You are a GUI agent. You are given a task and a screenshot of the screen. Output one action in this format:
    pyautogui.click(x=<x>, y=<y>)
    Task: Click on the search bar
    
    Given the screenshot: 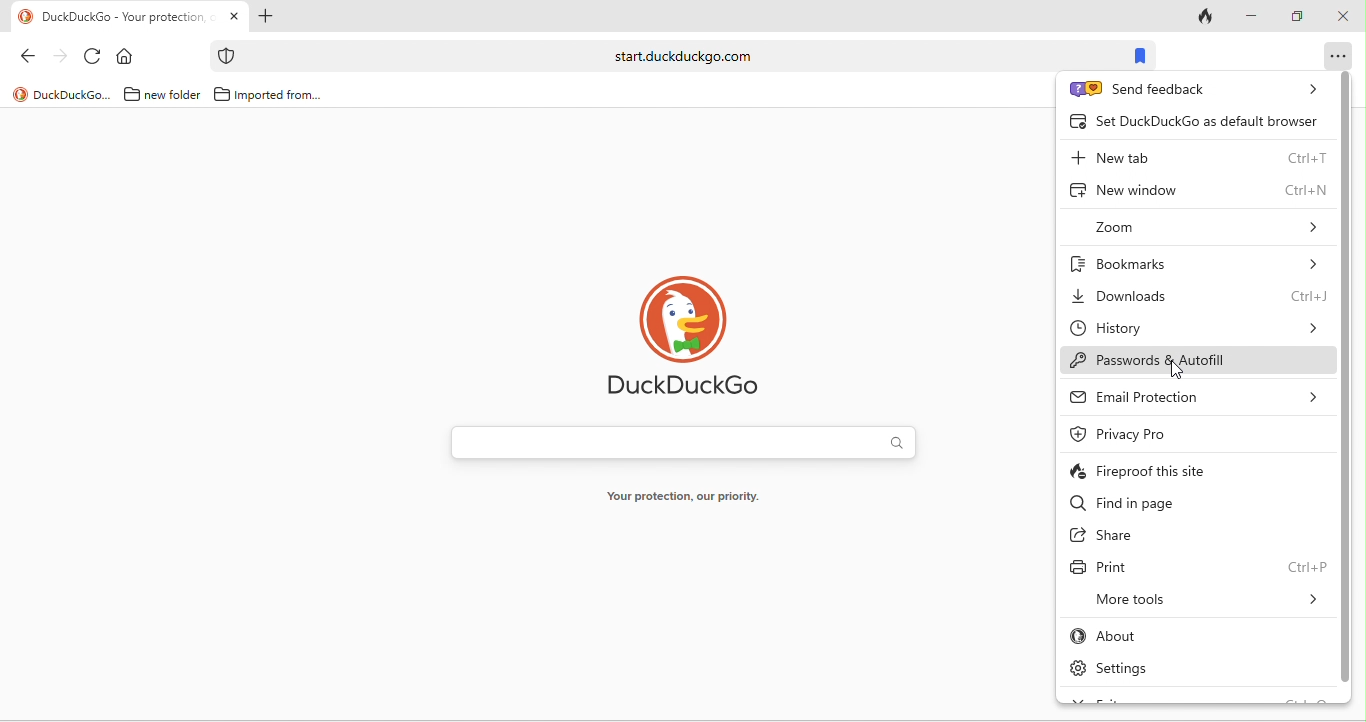 What is the action you would take?
    pyautogui.click(x=677, y=56)
    